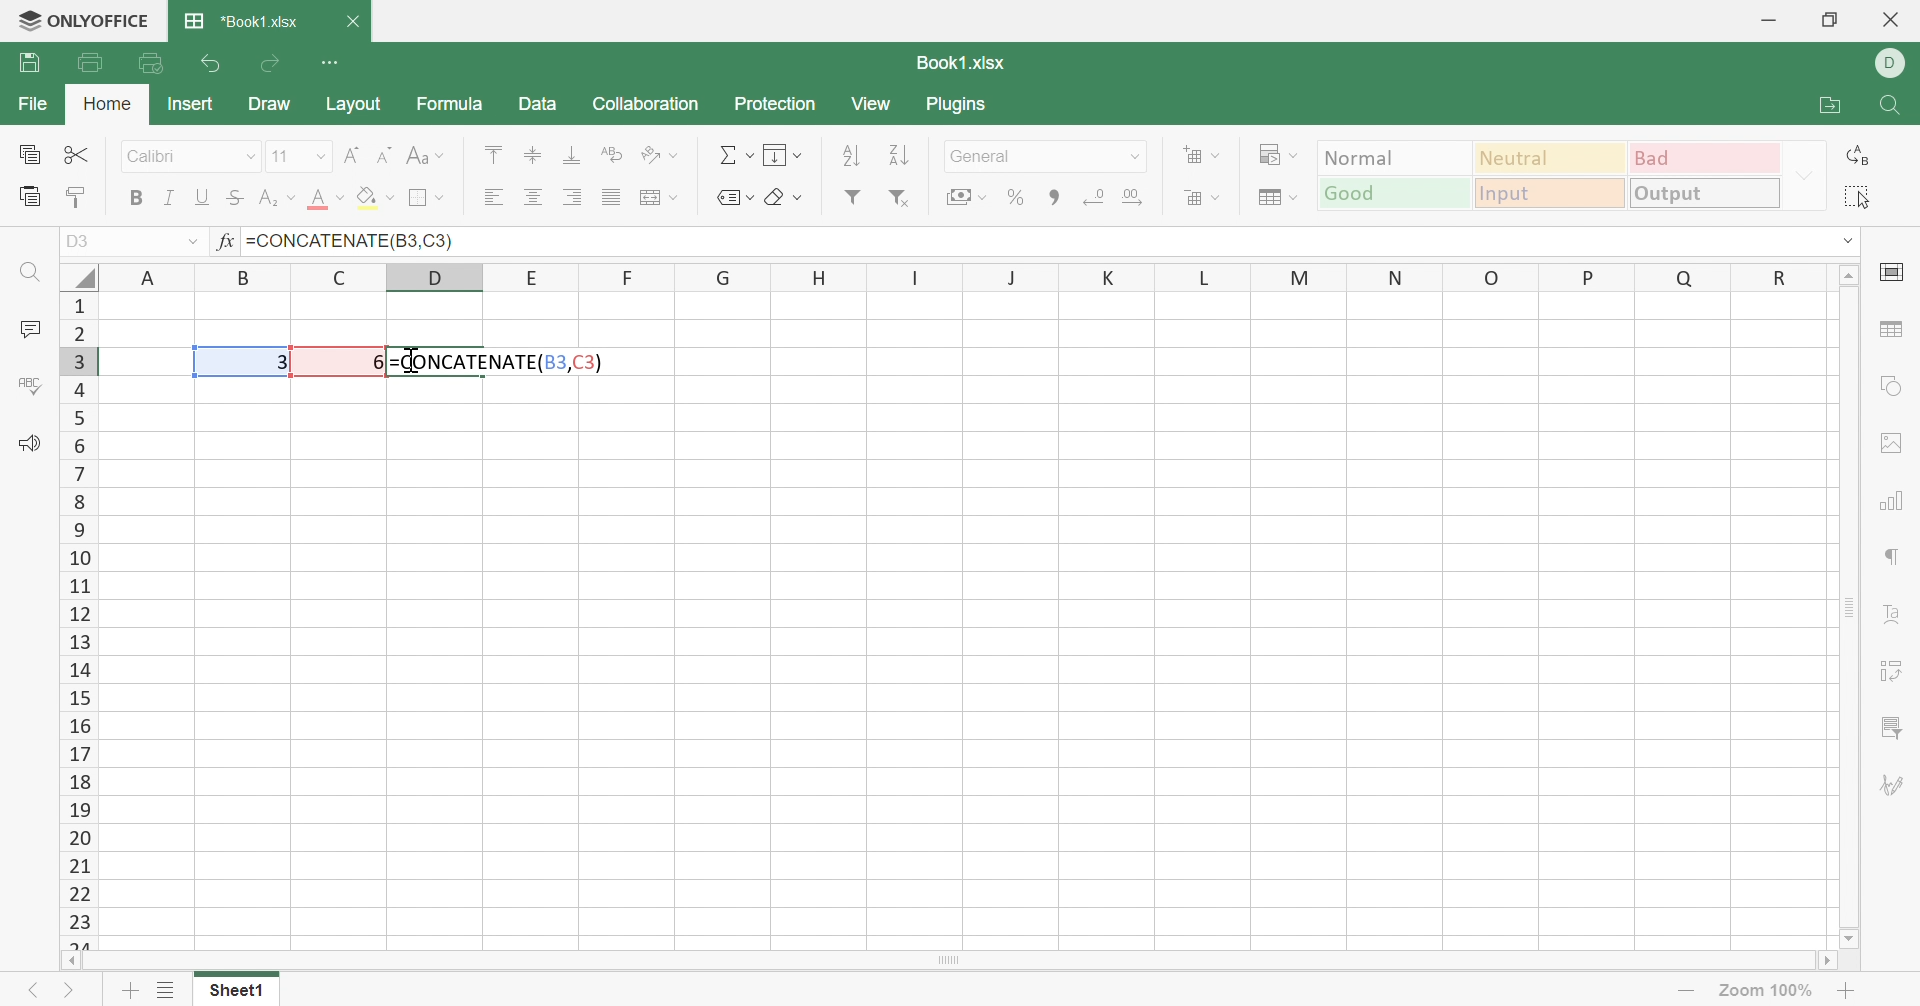 This screenshot has height=1006, width=1920. I want to click on Normal, so click(1395, 160).